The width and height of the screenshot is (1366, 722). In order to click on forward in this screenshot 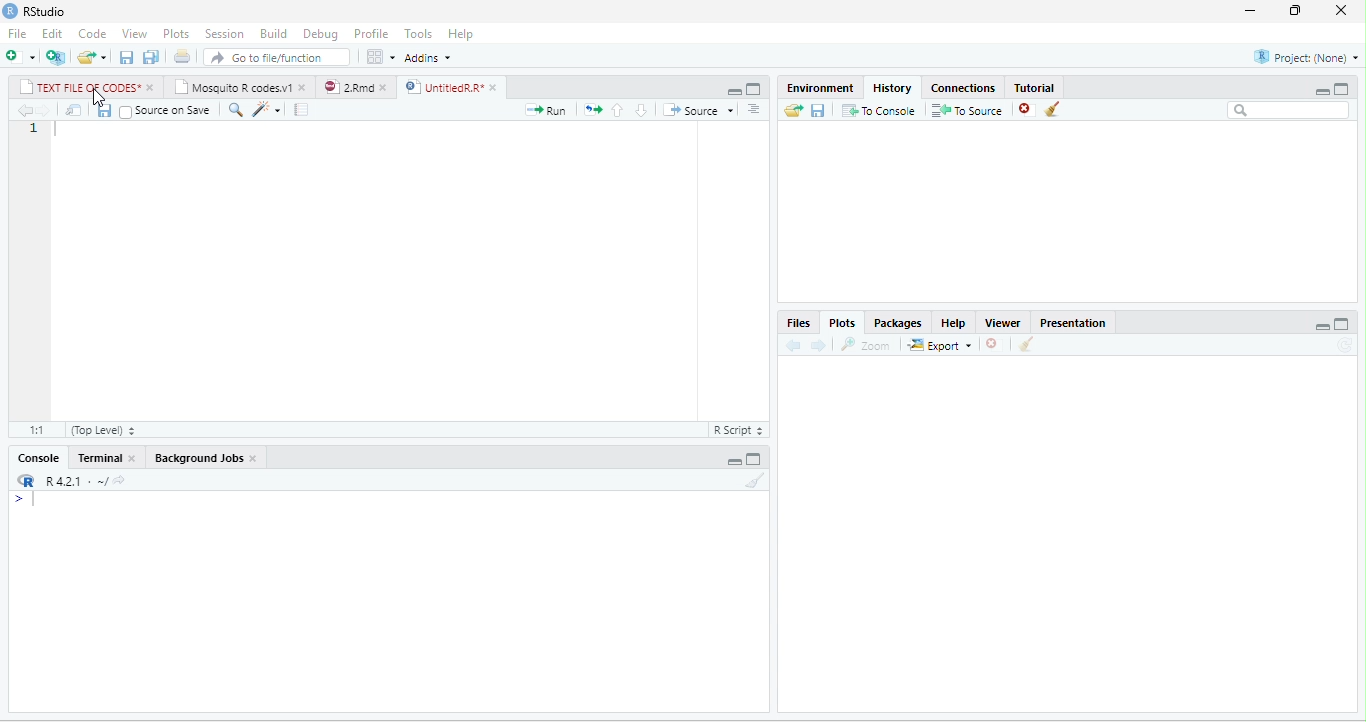, I will do `click(819, 345)`.